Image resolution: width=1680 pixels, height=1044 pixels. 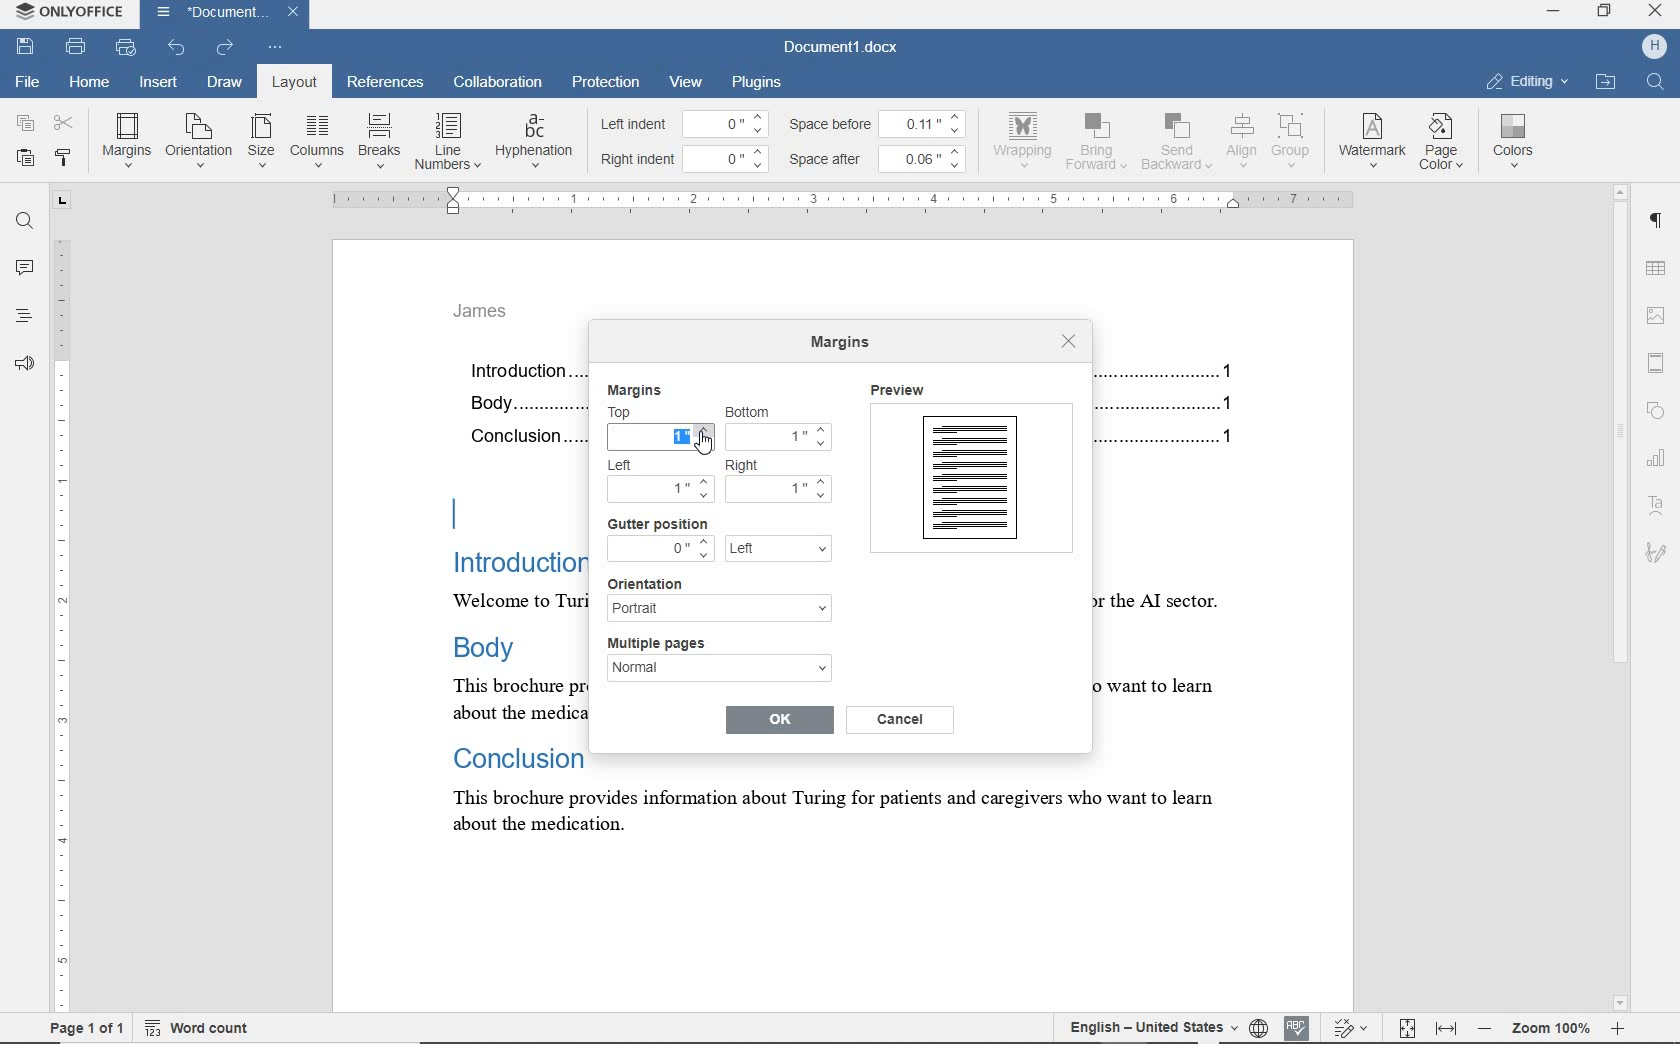 What do you see at coordinates (778, 486) in the screenshot?
I see `1` at bounding box center [778, 486].